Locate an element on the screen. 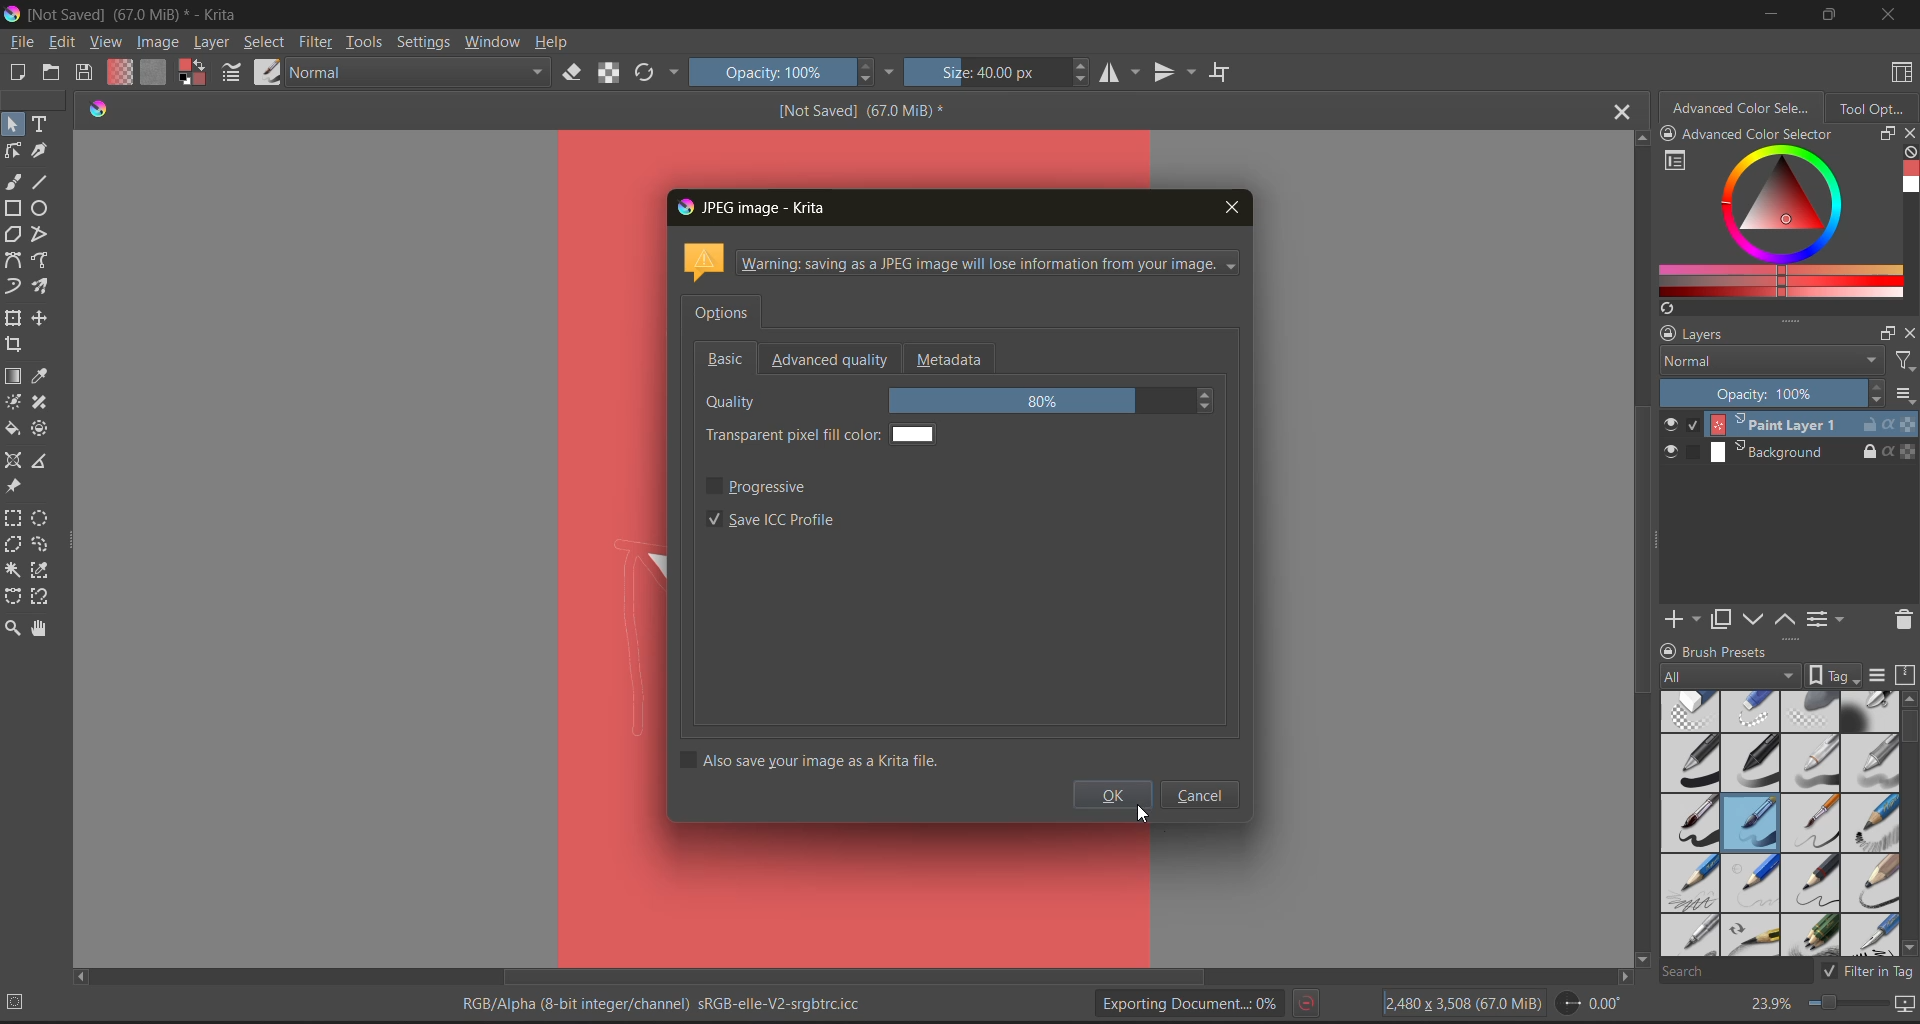 This screenshot has width=1920, height=1024. also save your image as a krita file is located at coordinates (808, 759).